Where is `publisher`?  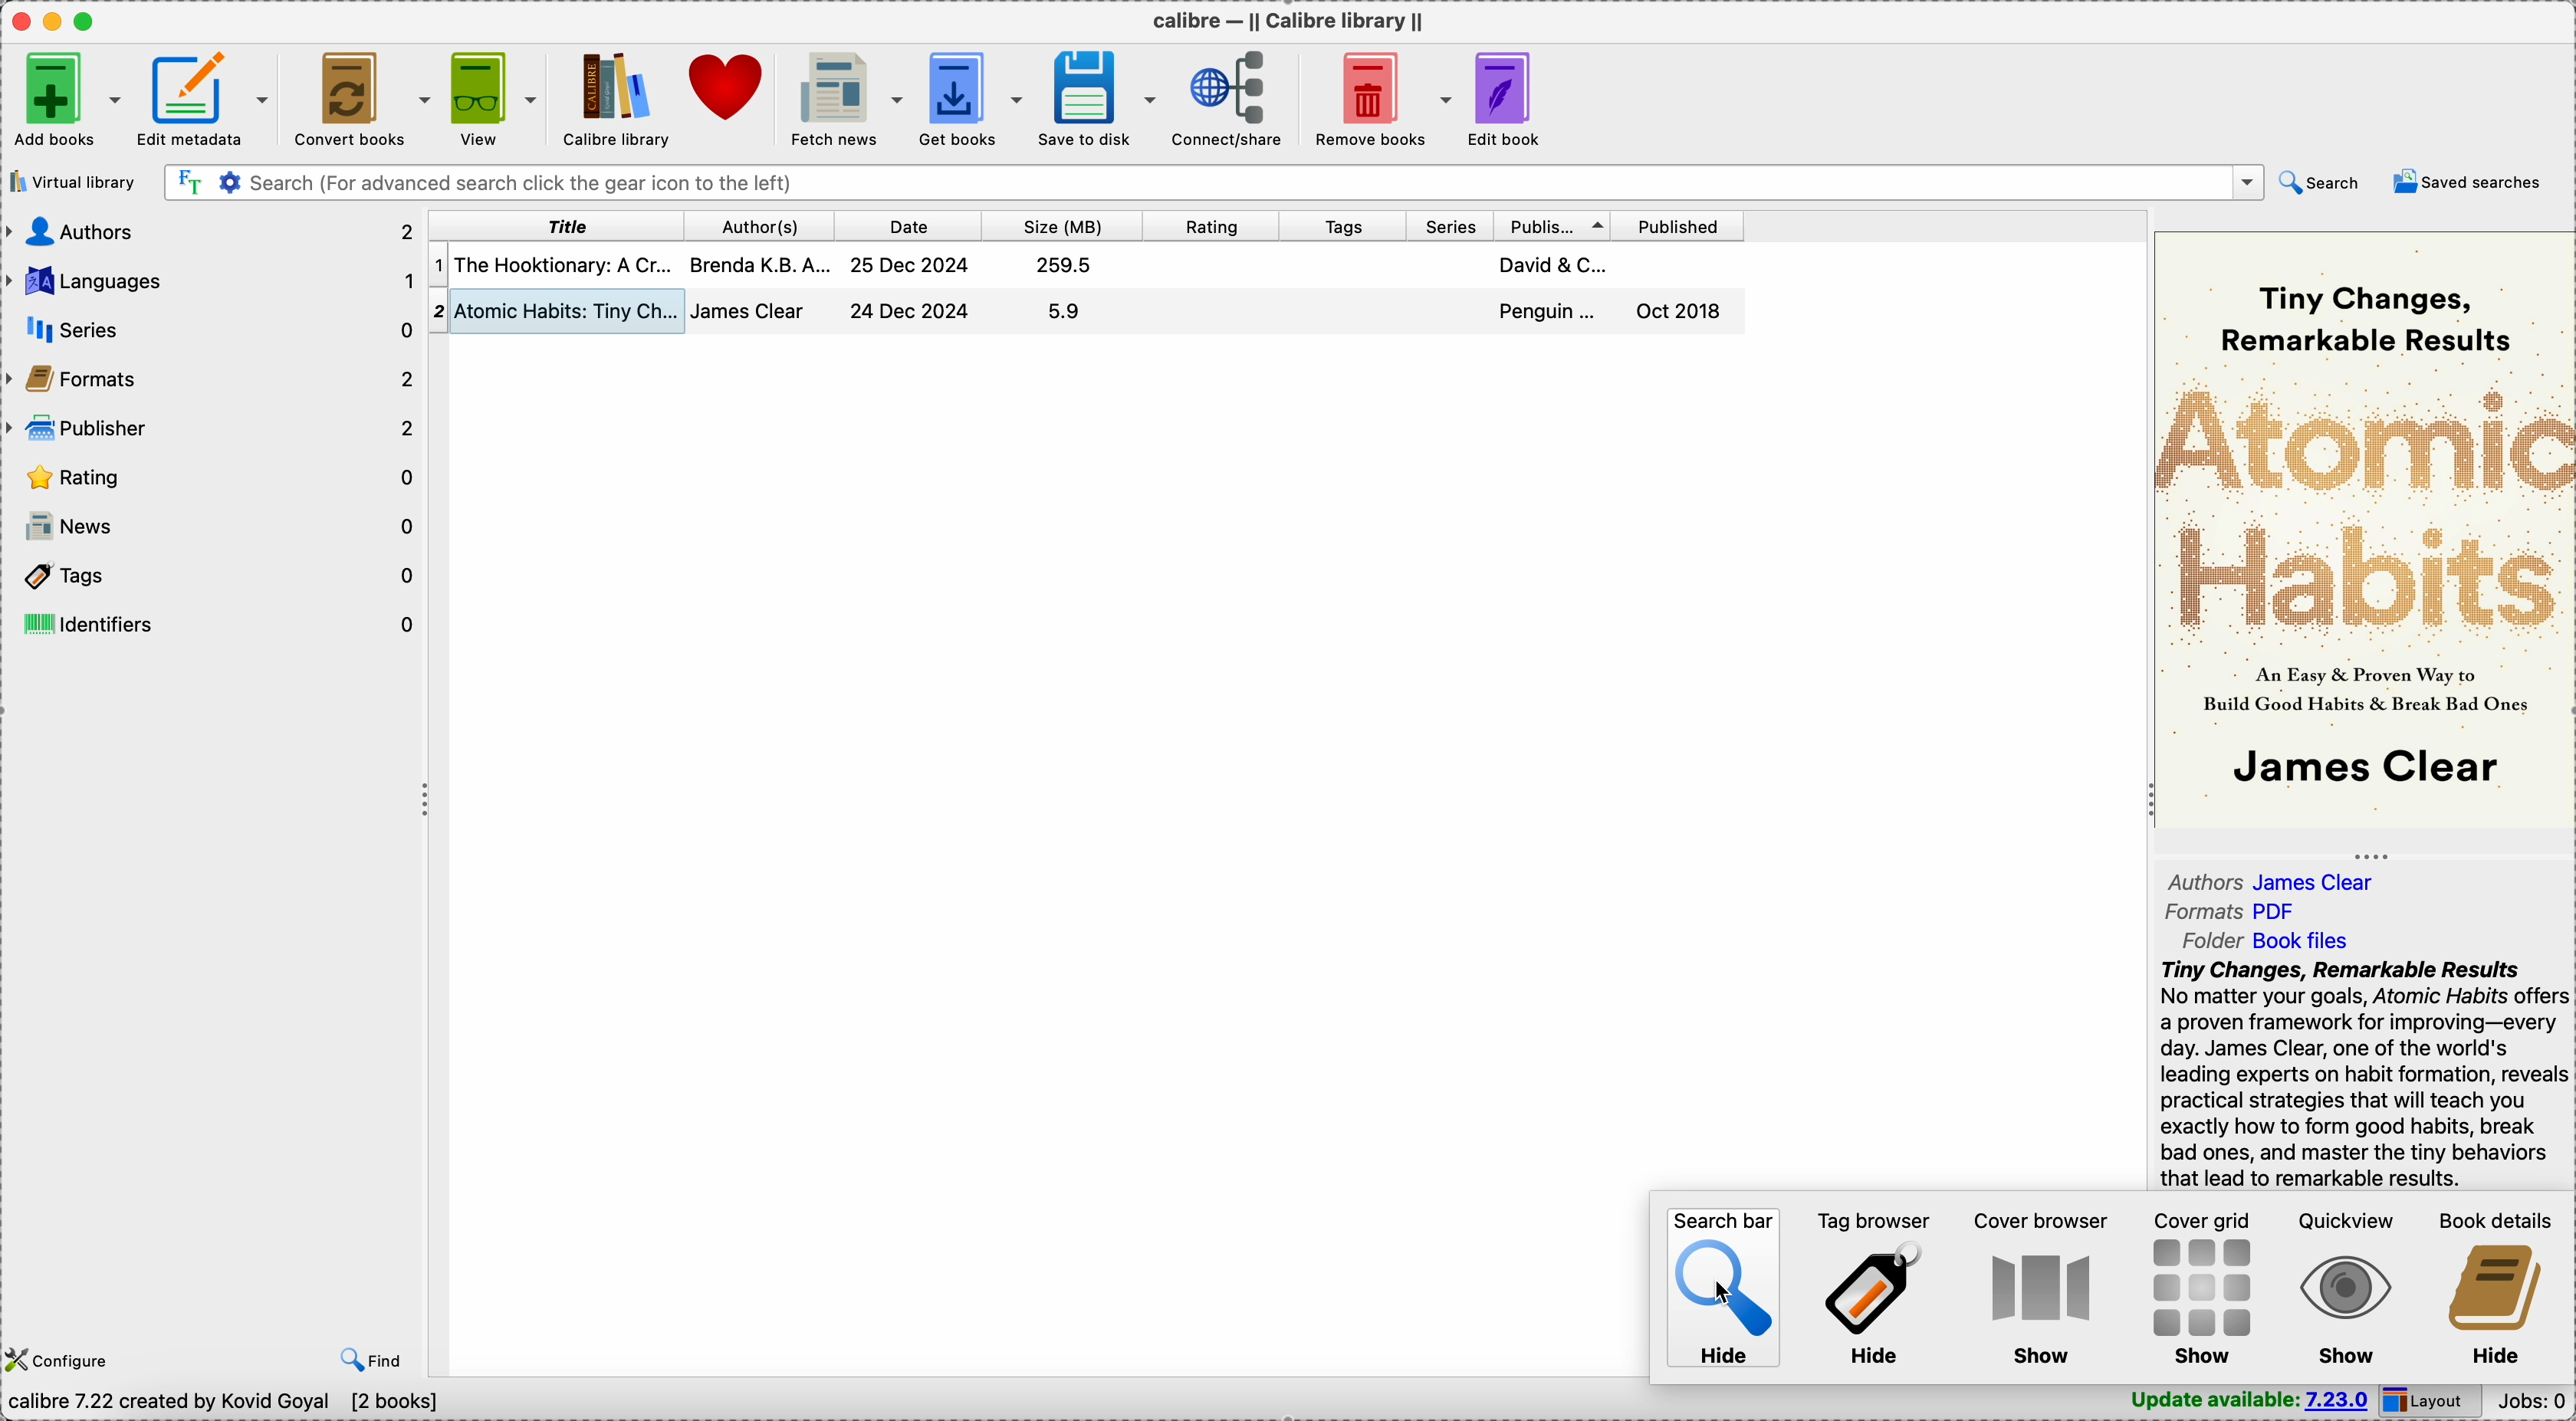 publisher is located at coordinates (1555, 225).